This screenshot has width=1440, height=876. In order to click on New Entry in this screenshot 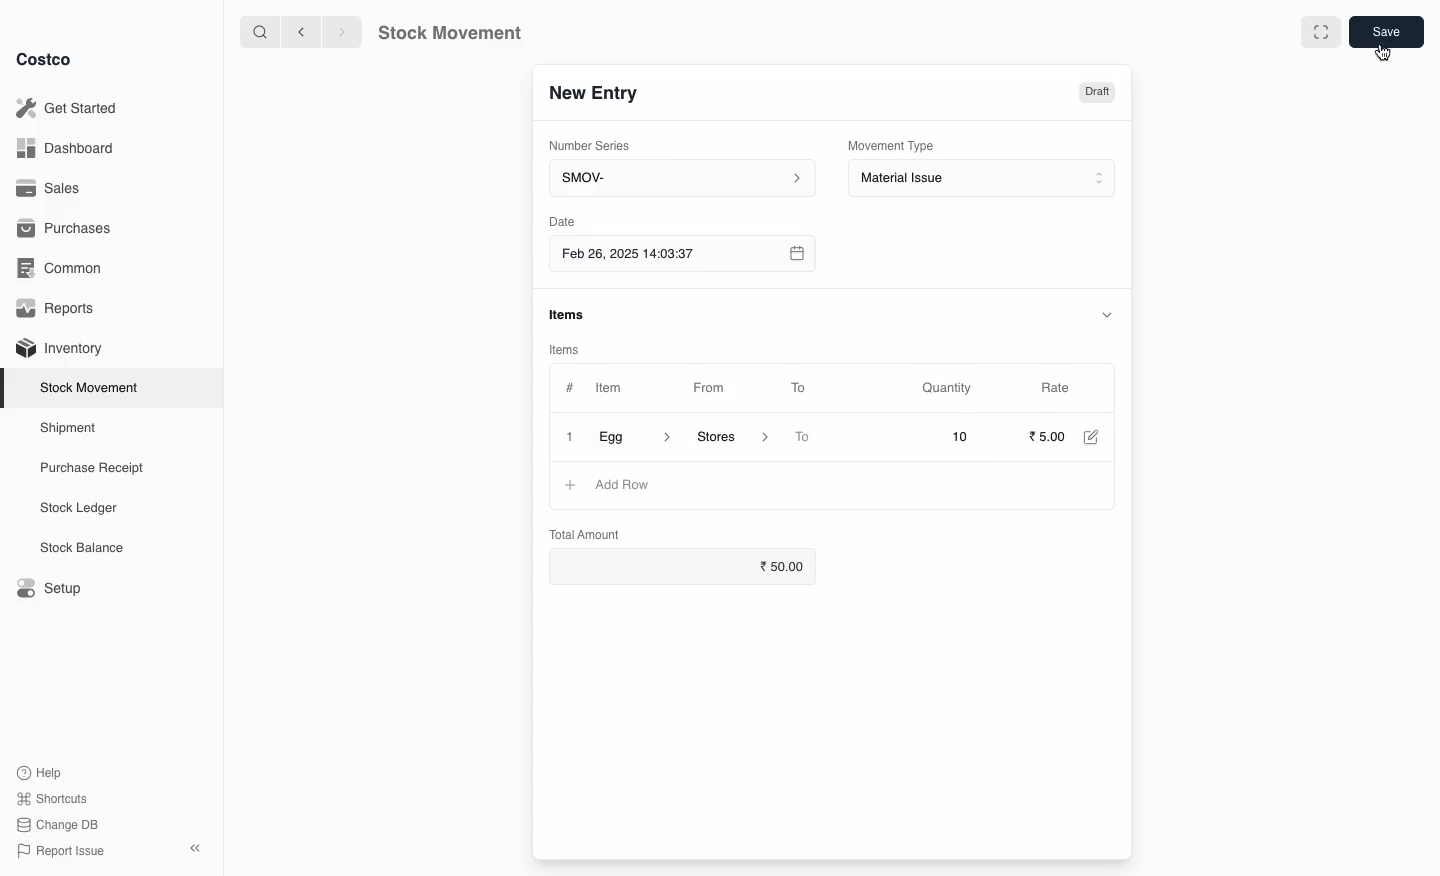, I will do `click(596, 97)`.